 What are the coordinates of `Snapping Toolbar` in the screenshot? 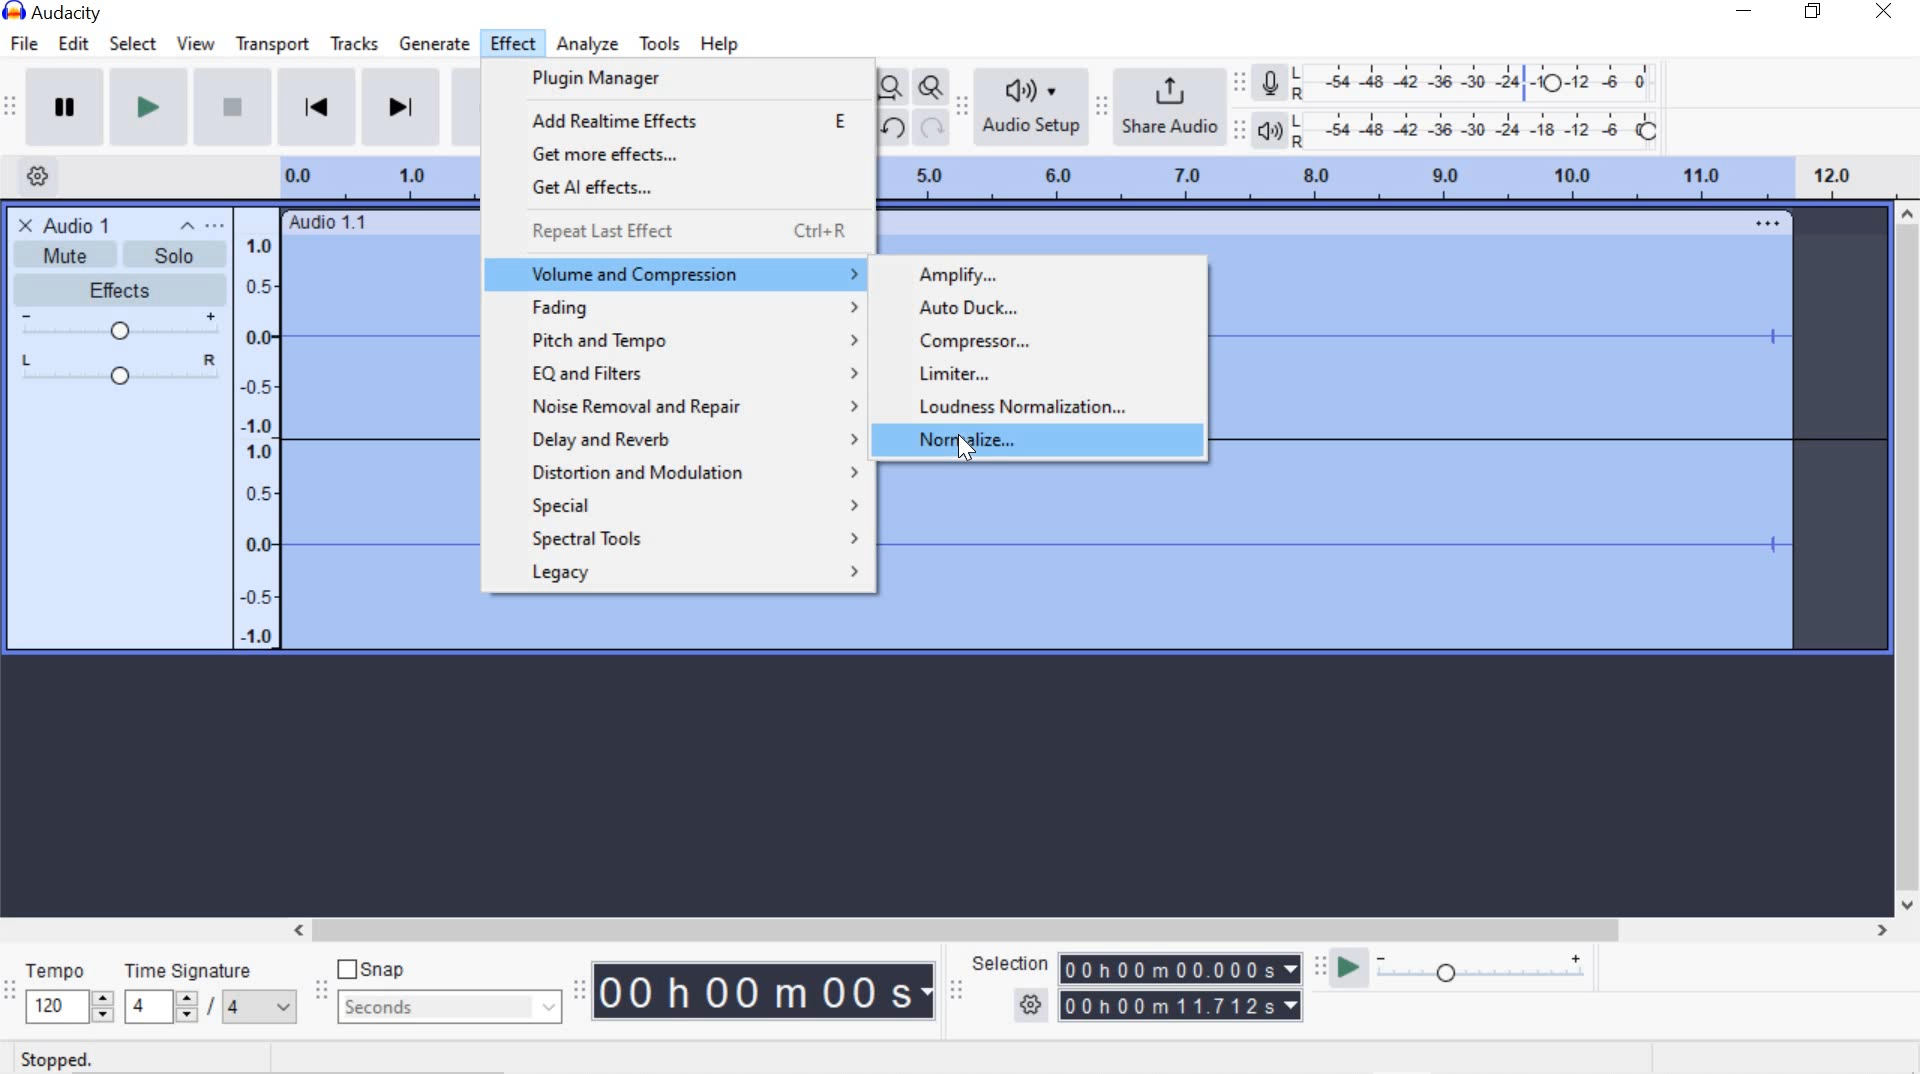 It's located at (324, 992).